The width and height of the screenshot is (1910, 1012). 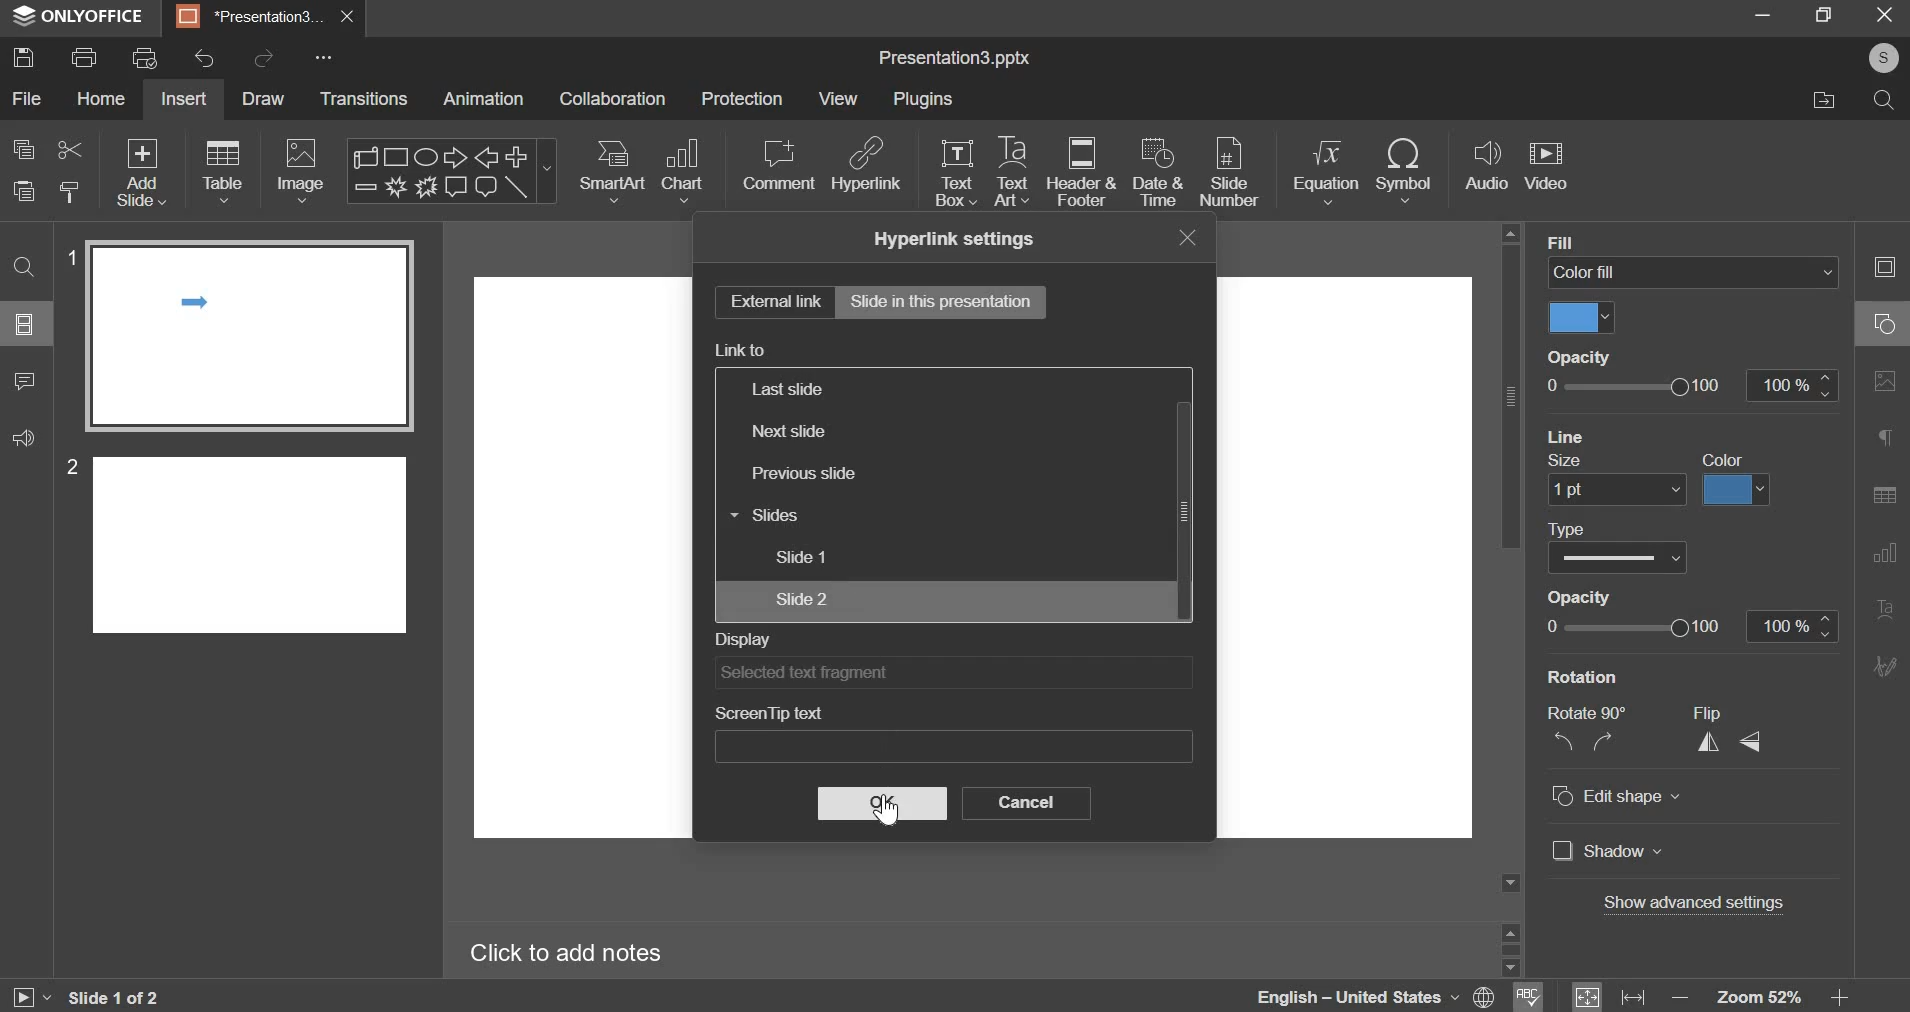 I want to click on audio, so click(x=1488, y=166).